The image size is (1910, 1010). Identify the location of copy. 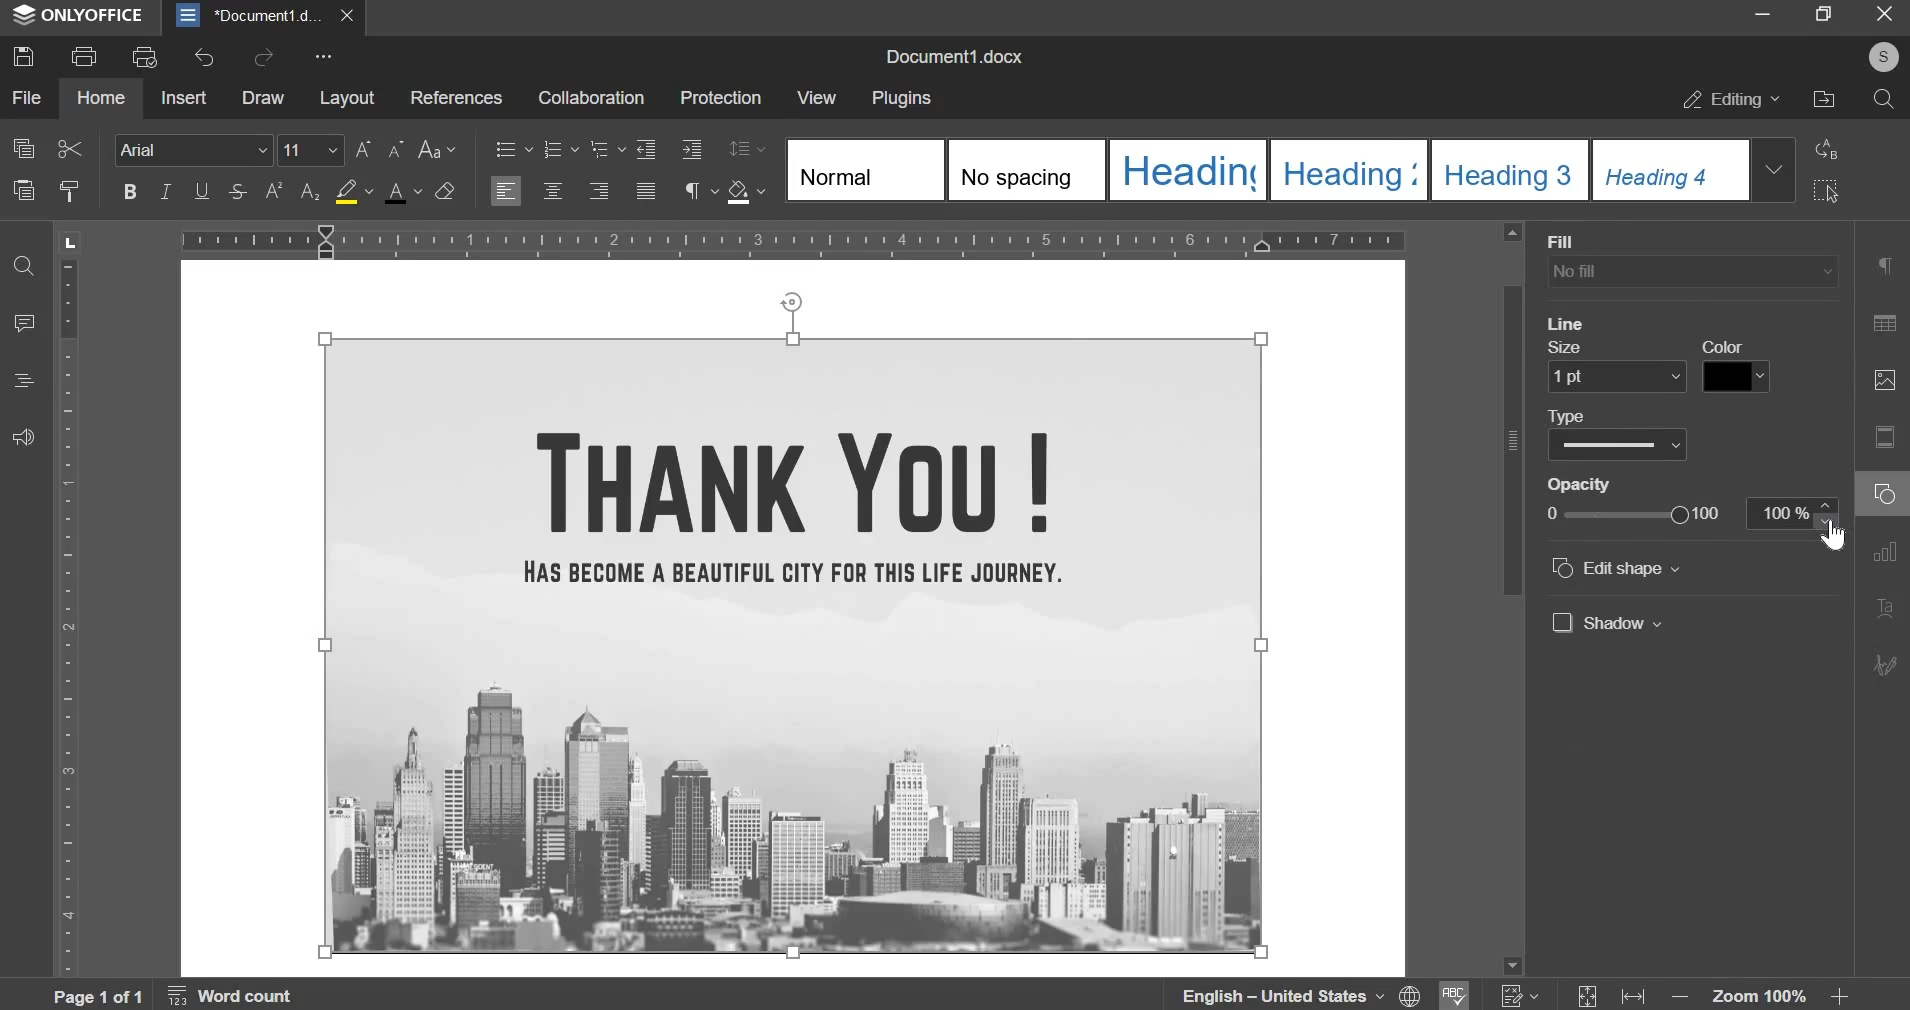
(23, 148).